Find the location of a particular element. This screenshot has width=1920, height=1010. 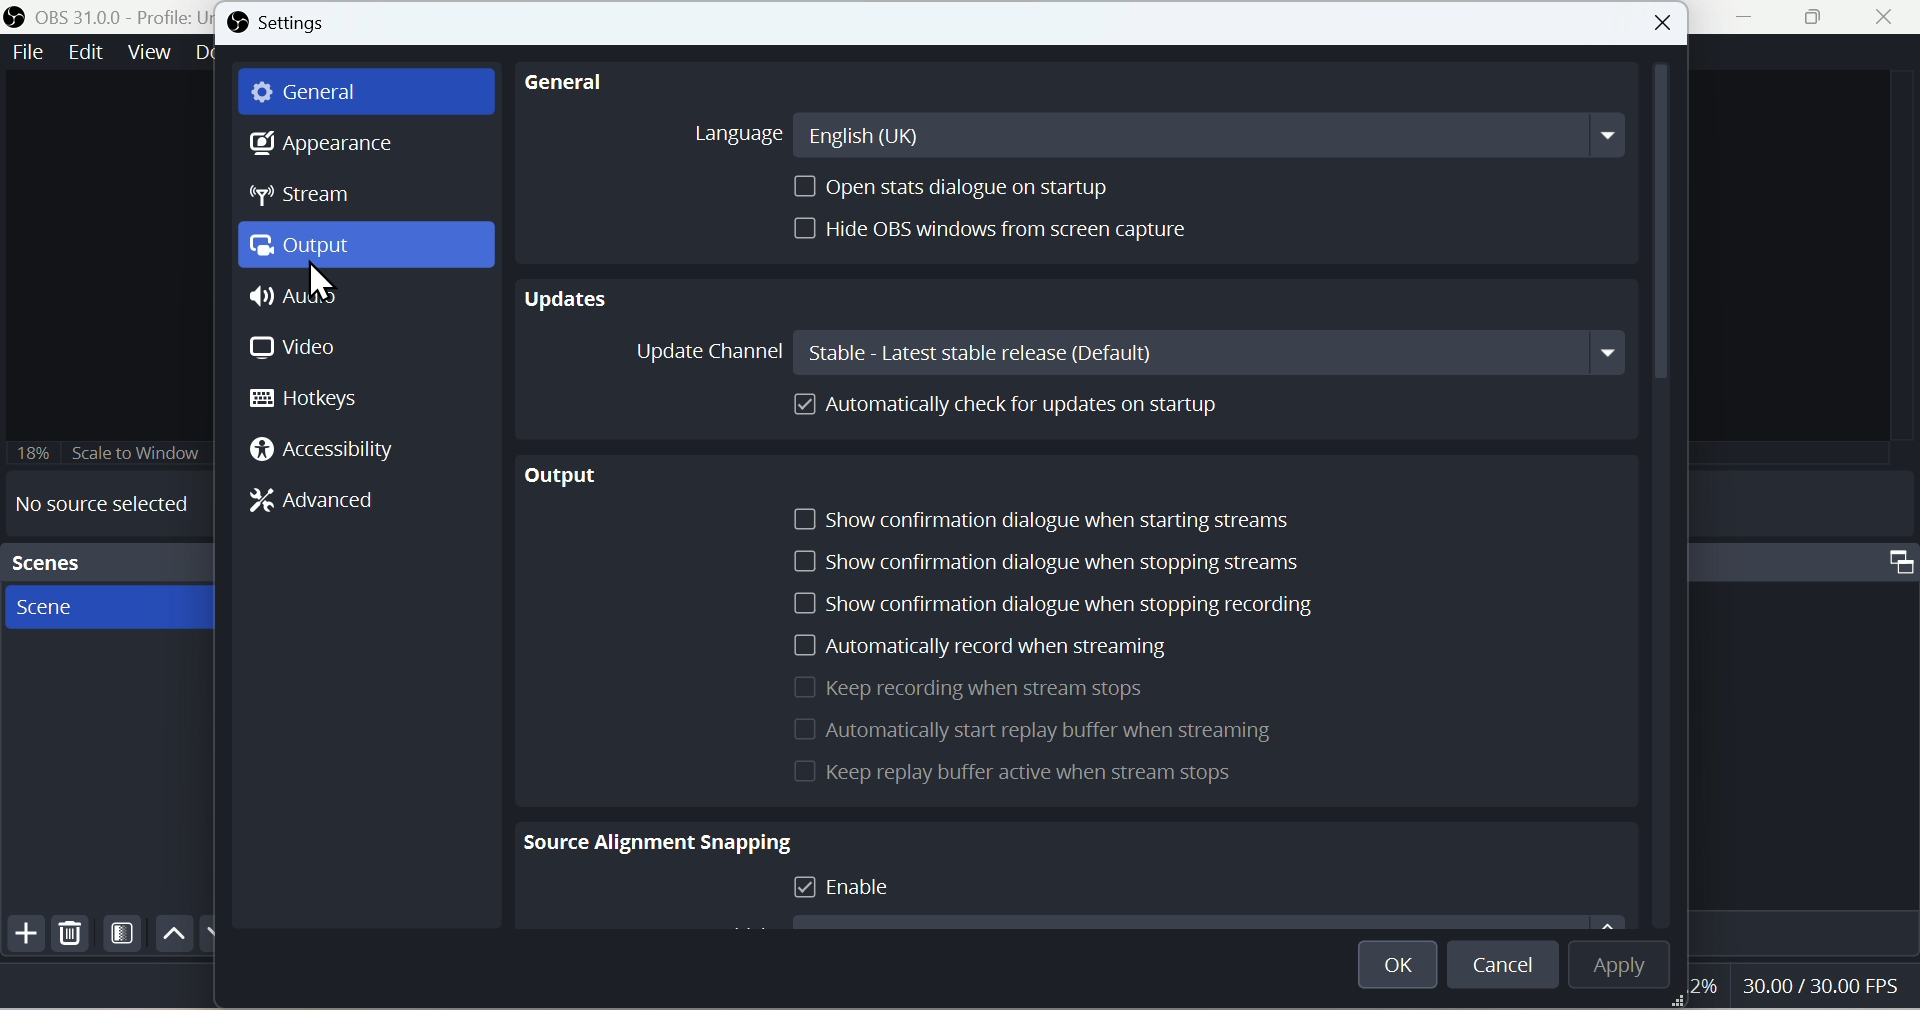

View is located at coordinates (149, 53).